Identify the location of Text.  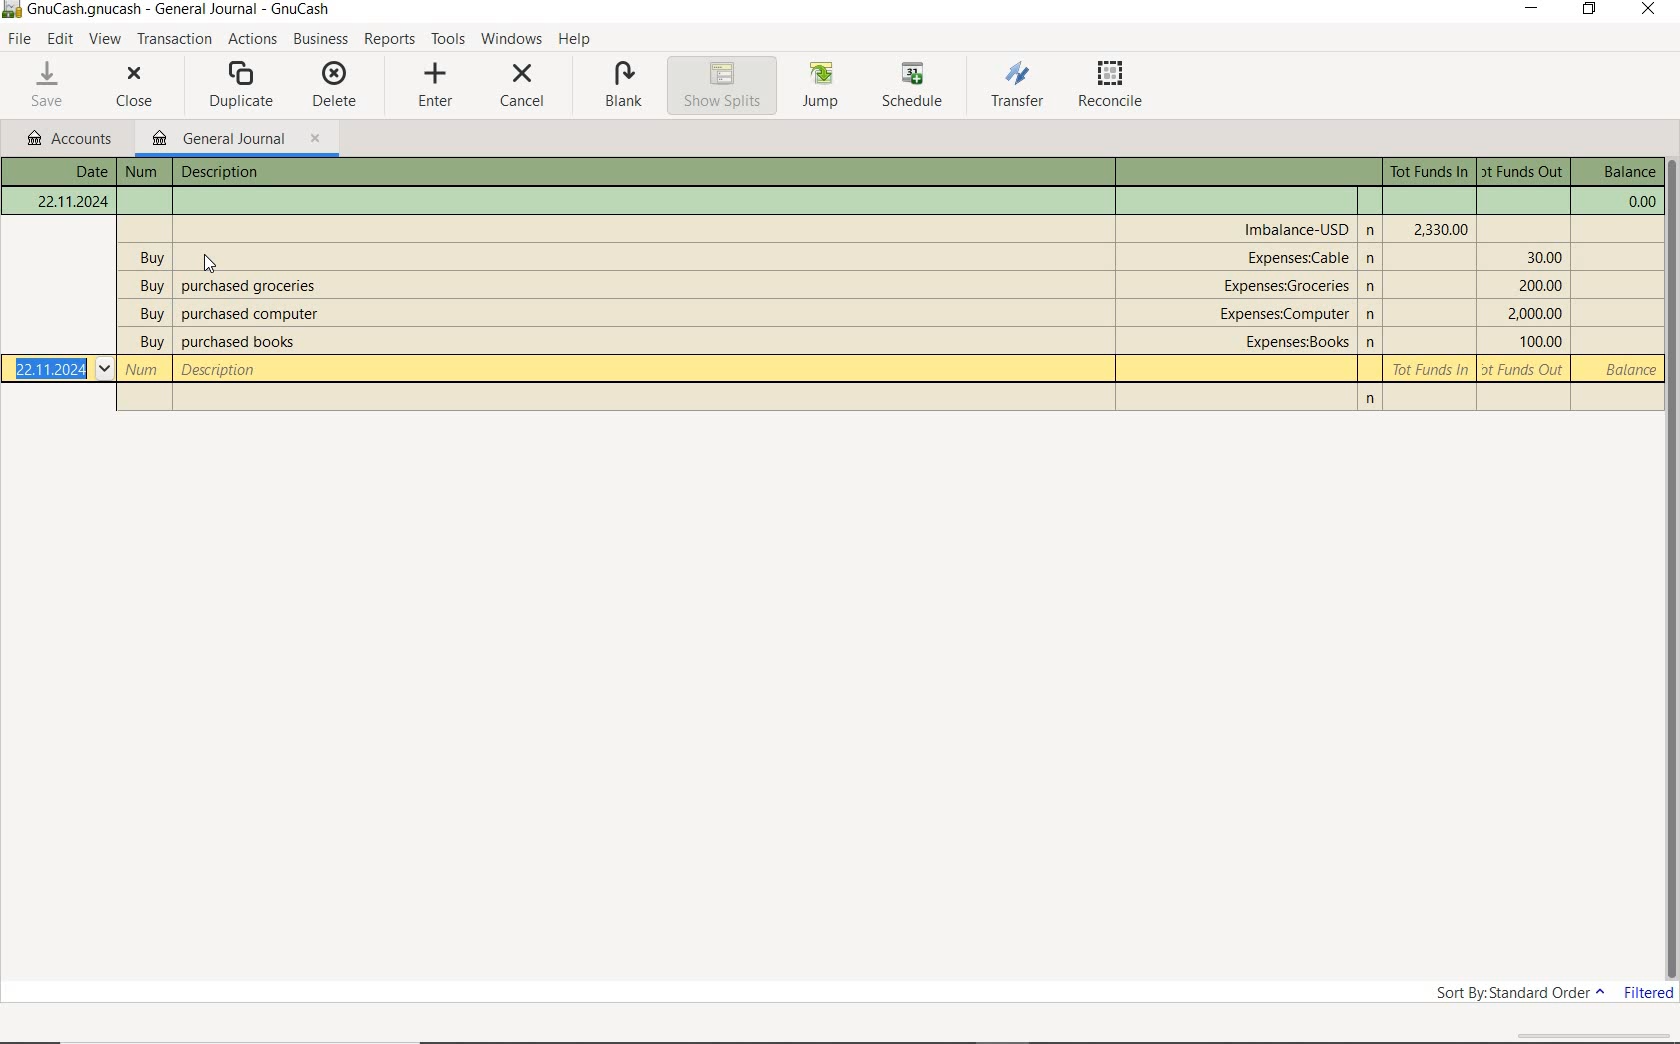
(845, 257).